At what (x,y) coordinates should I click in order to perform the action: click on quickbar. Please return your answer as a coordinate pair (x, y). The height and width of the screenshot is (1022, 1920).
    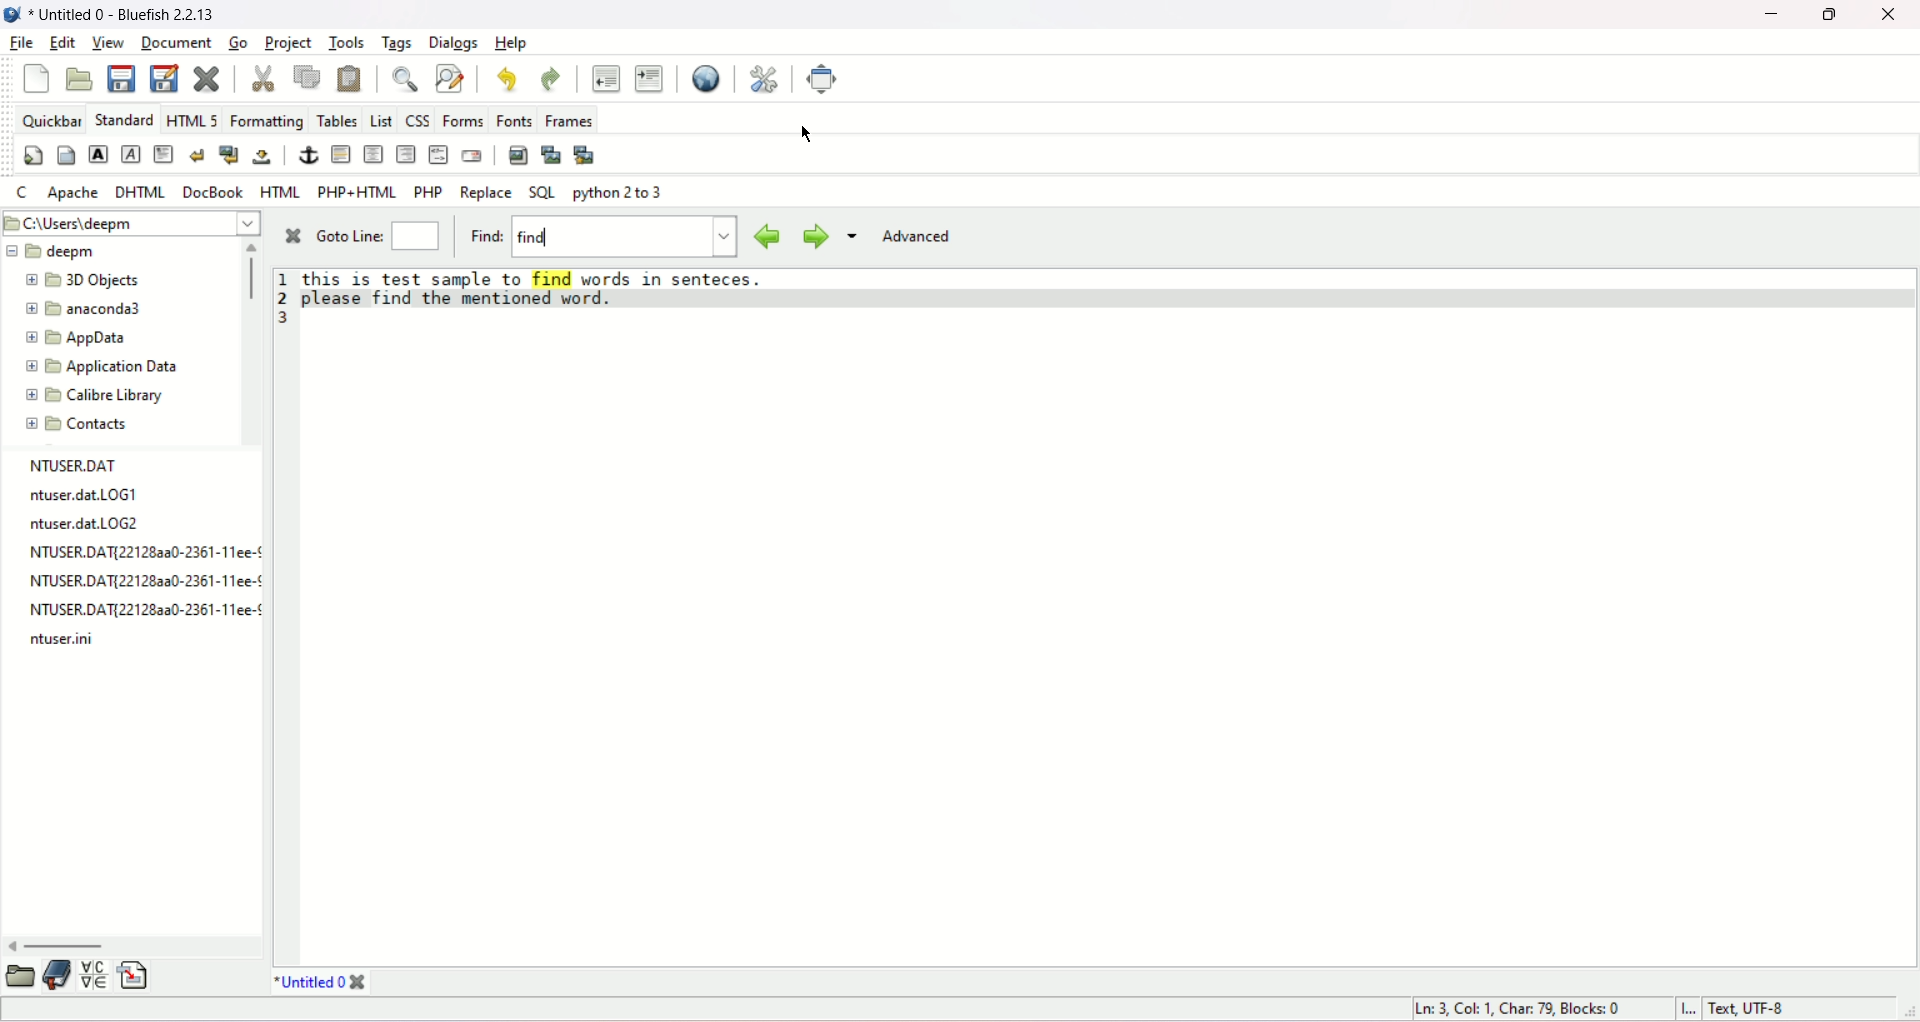
    Looking at the image, I should click on (52, 120).